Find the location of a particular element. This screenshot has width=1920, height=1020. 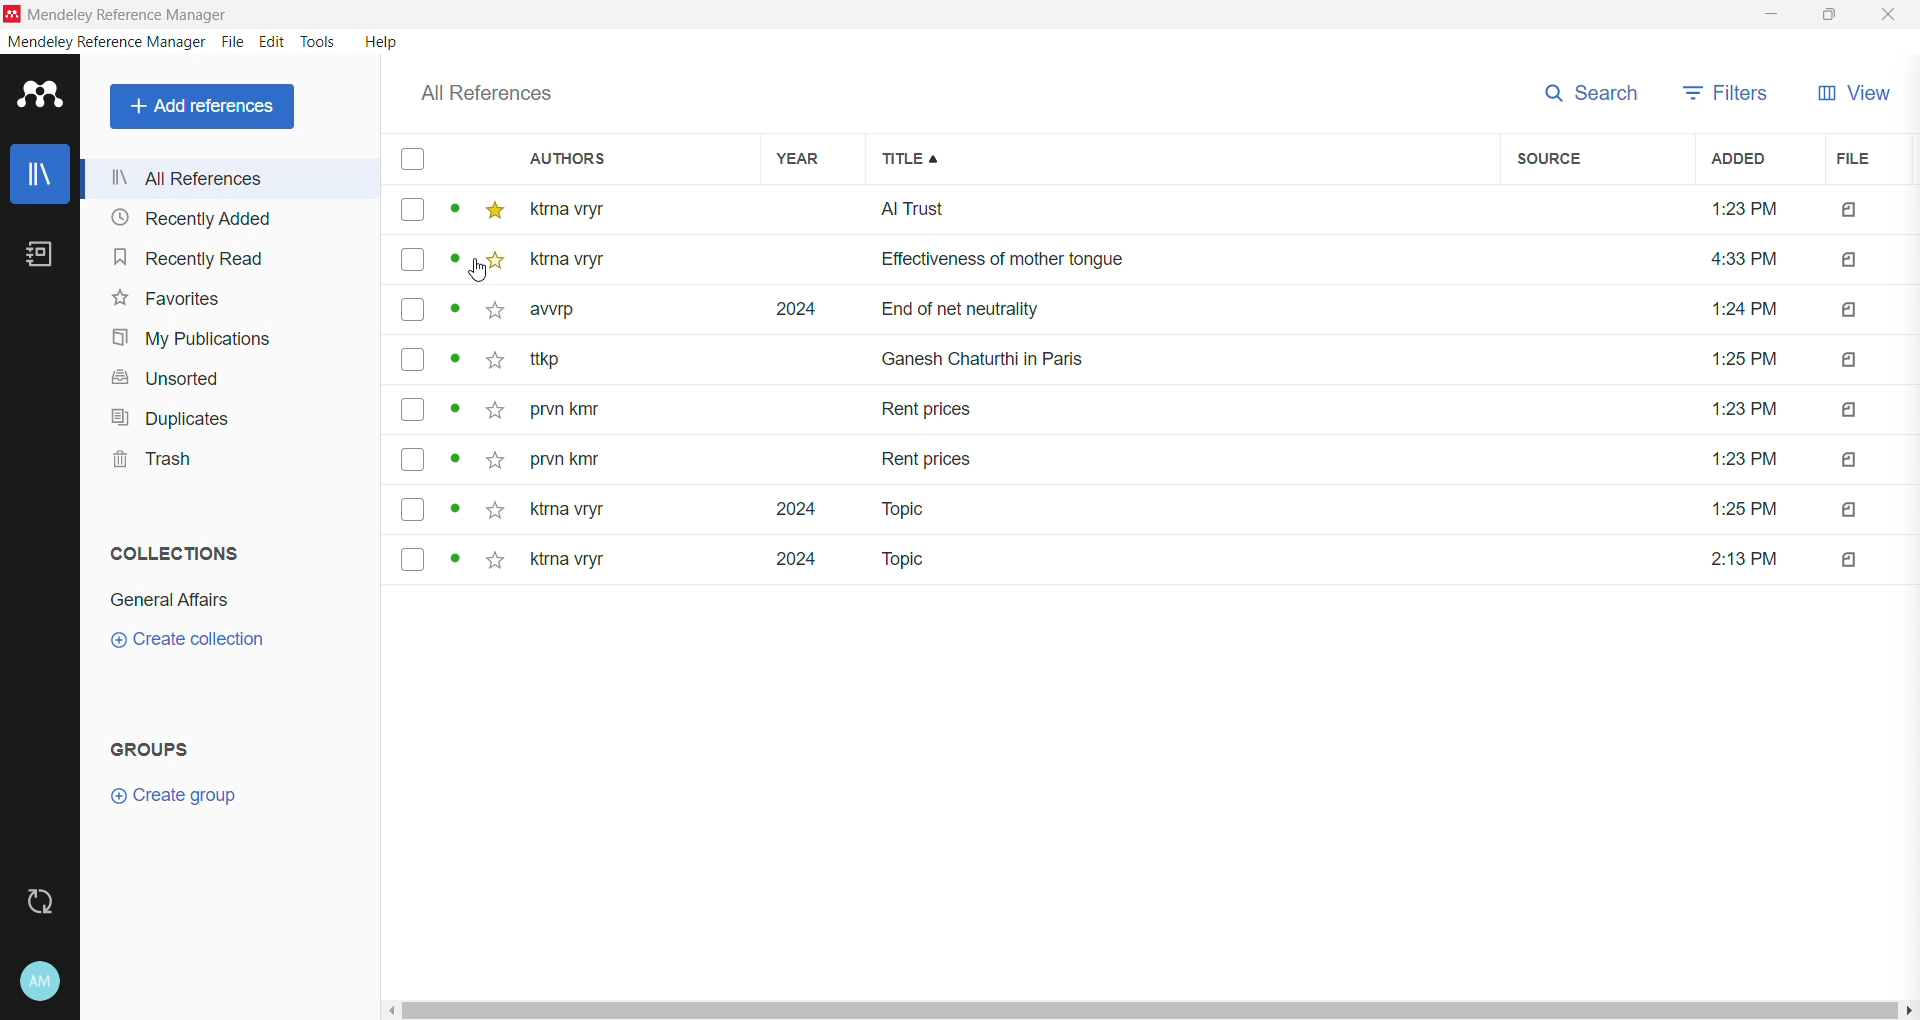

dot  is located at coordinates (457, 364).